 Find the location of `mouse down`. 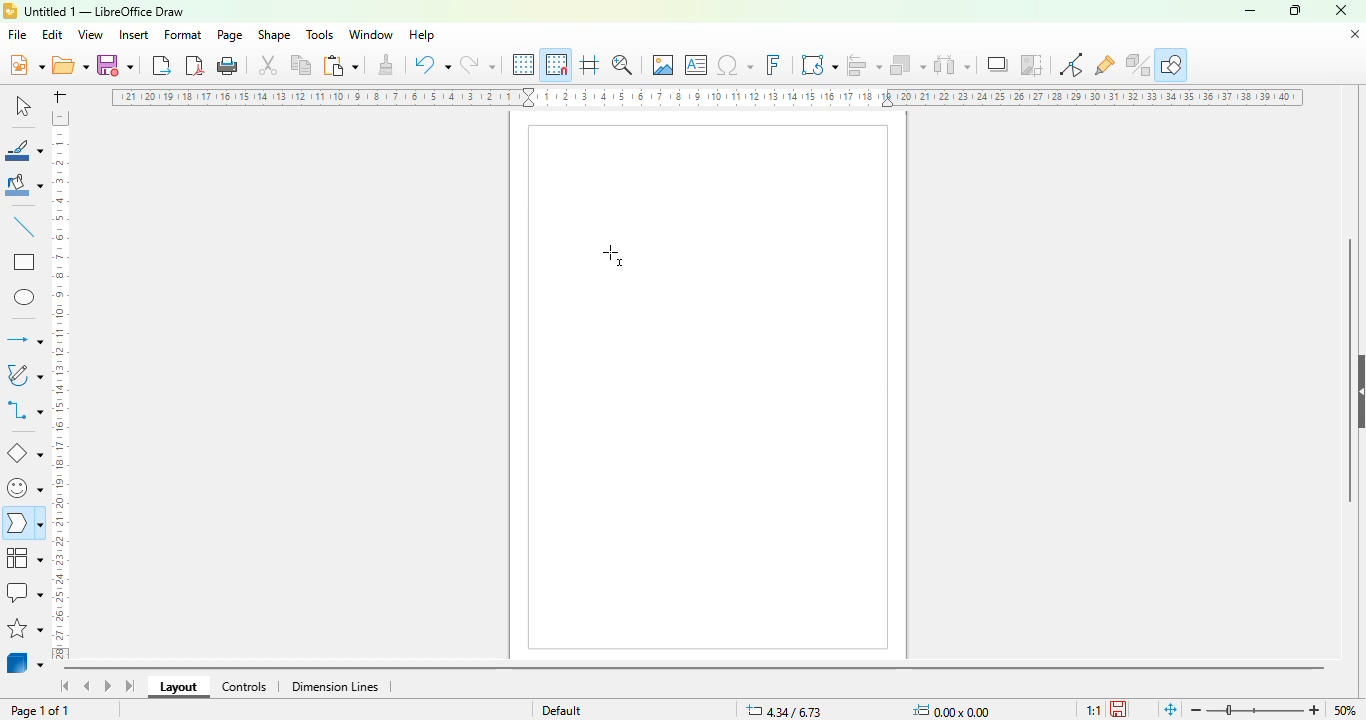

mouse down is located at coordinates (615, 256).